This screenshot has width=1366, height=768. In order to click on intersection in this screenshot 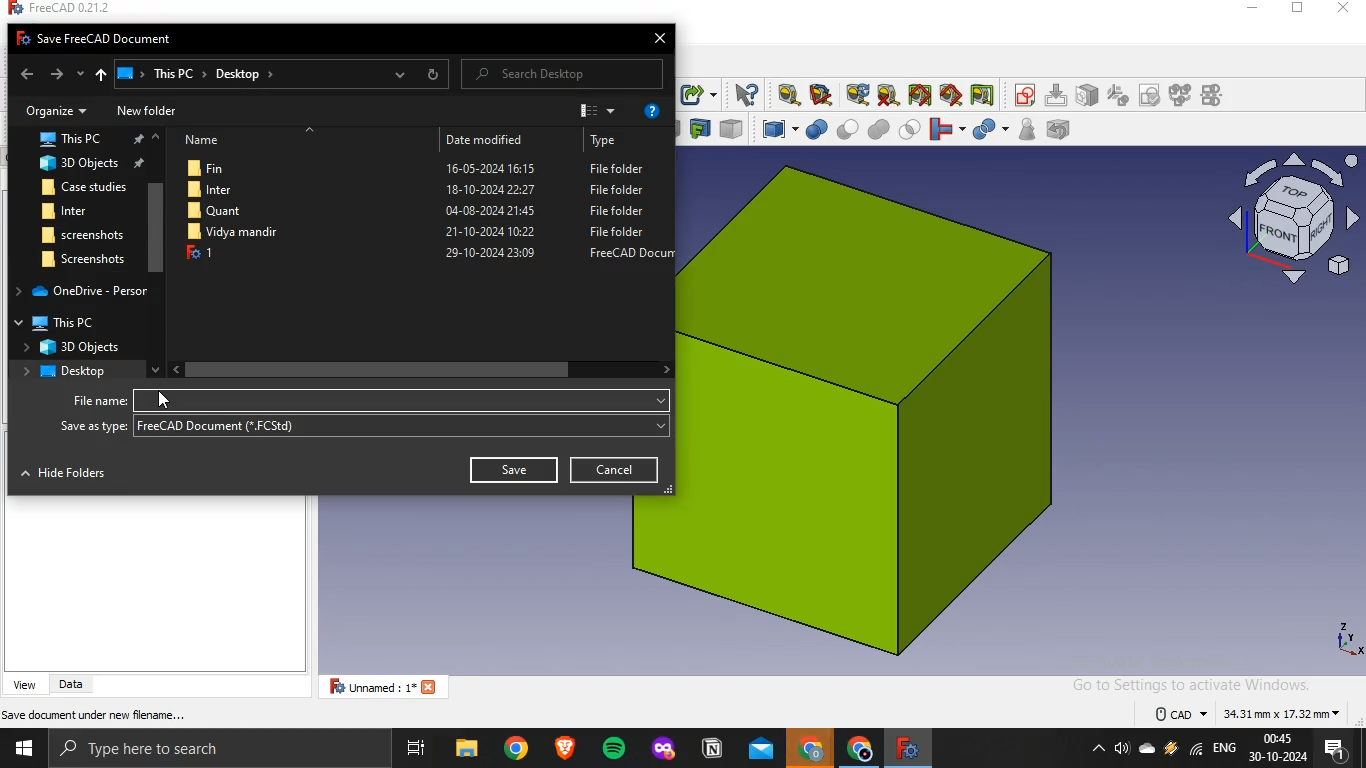, I will do `click(908, 129)`.